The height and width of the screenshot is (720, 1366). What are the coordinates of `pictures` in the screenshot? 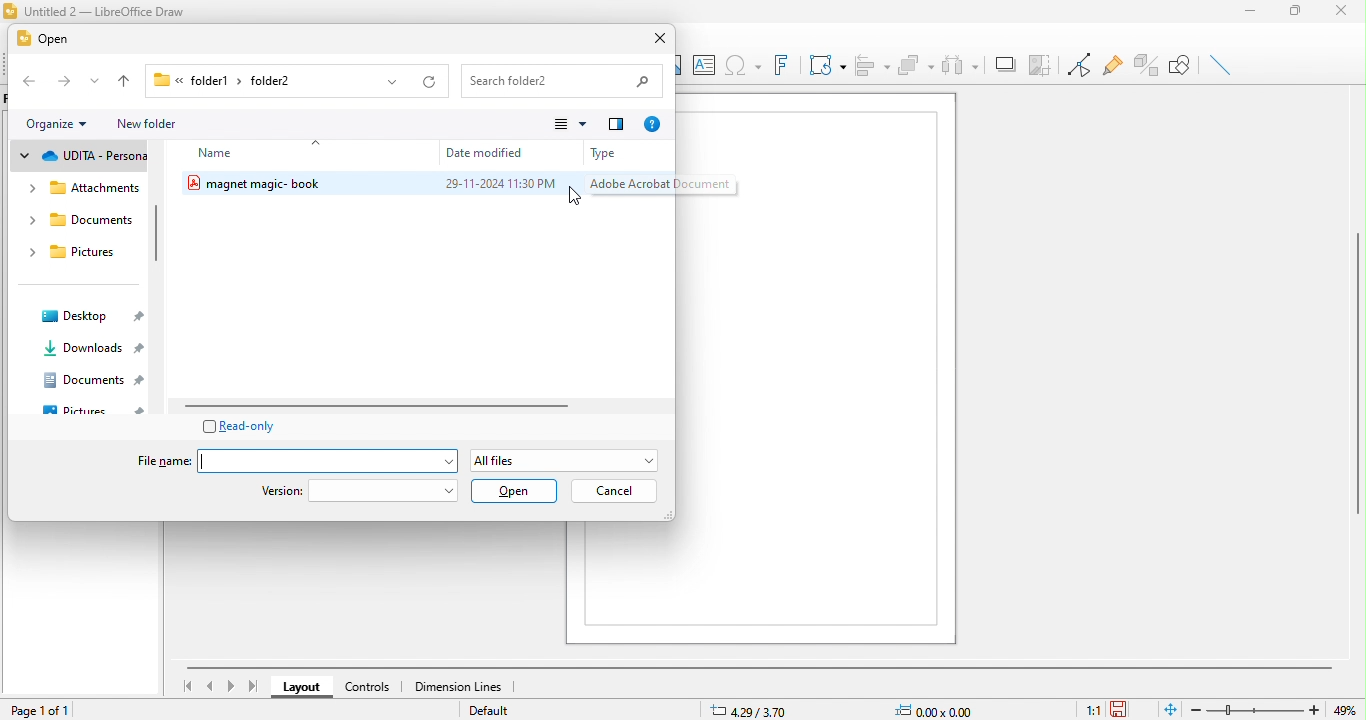 It's located at (74, 253).